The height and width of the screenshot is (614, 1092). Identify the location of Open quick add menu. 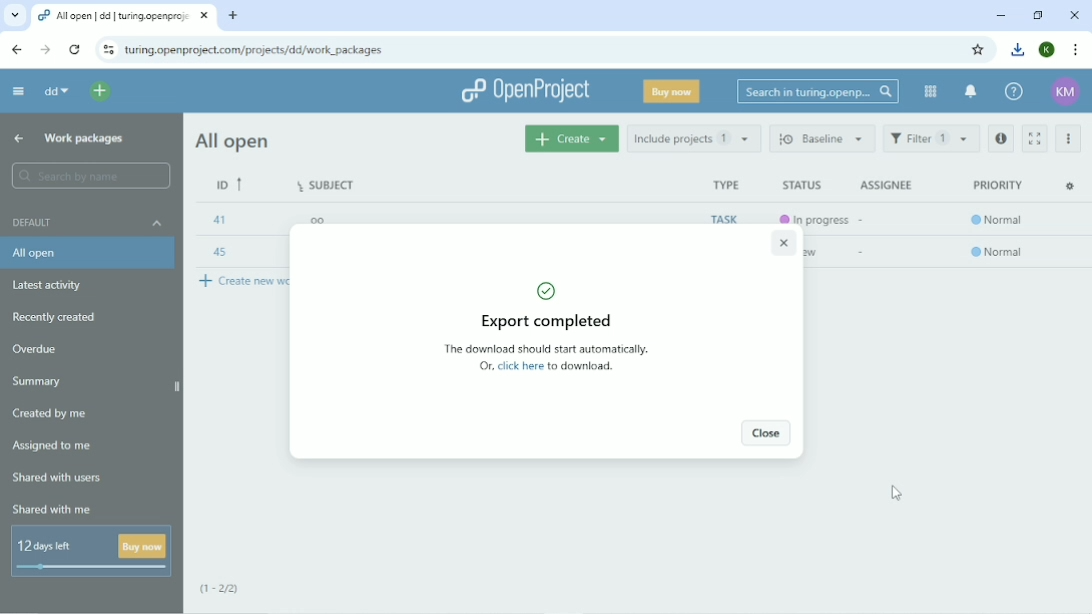
(100, 91).